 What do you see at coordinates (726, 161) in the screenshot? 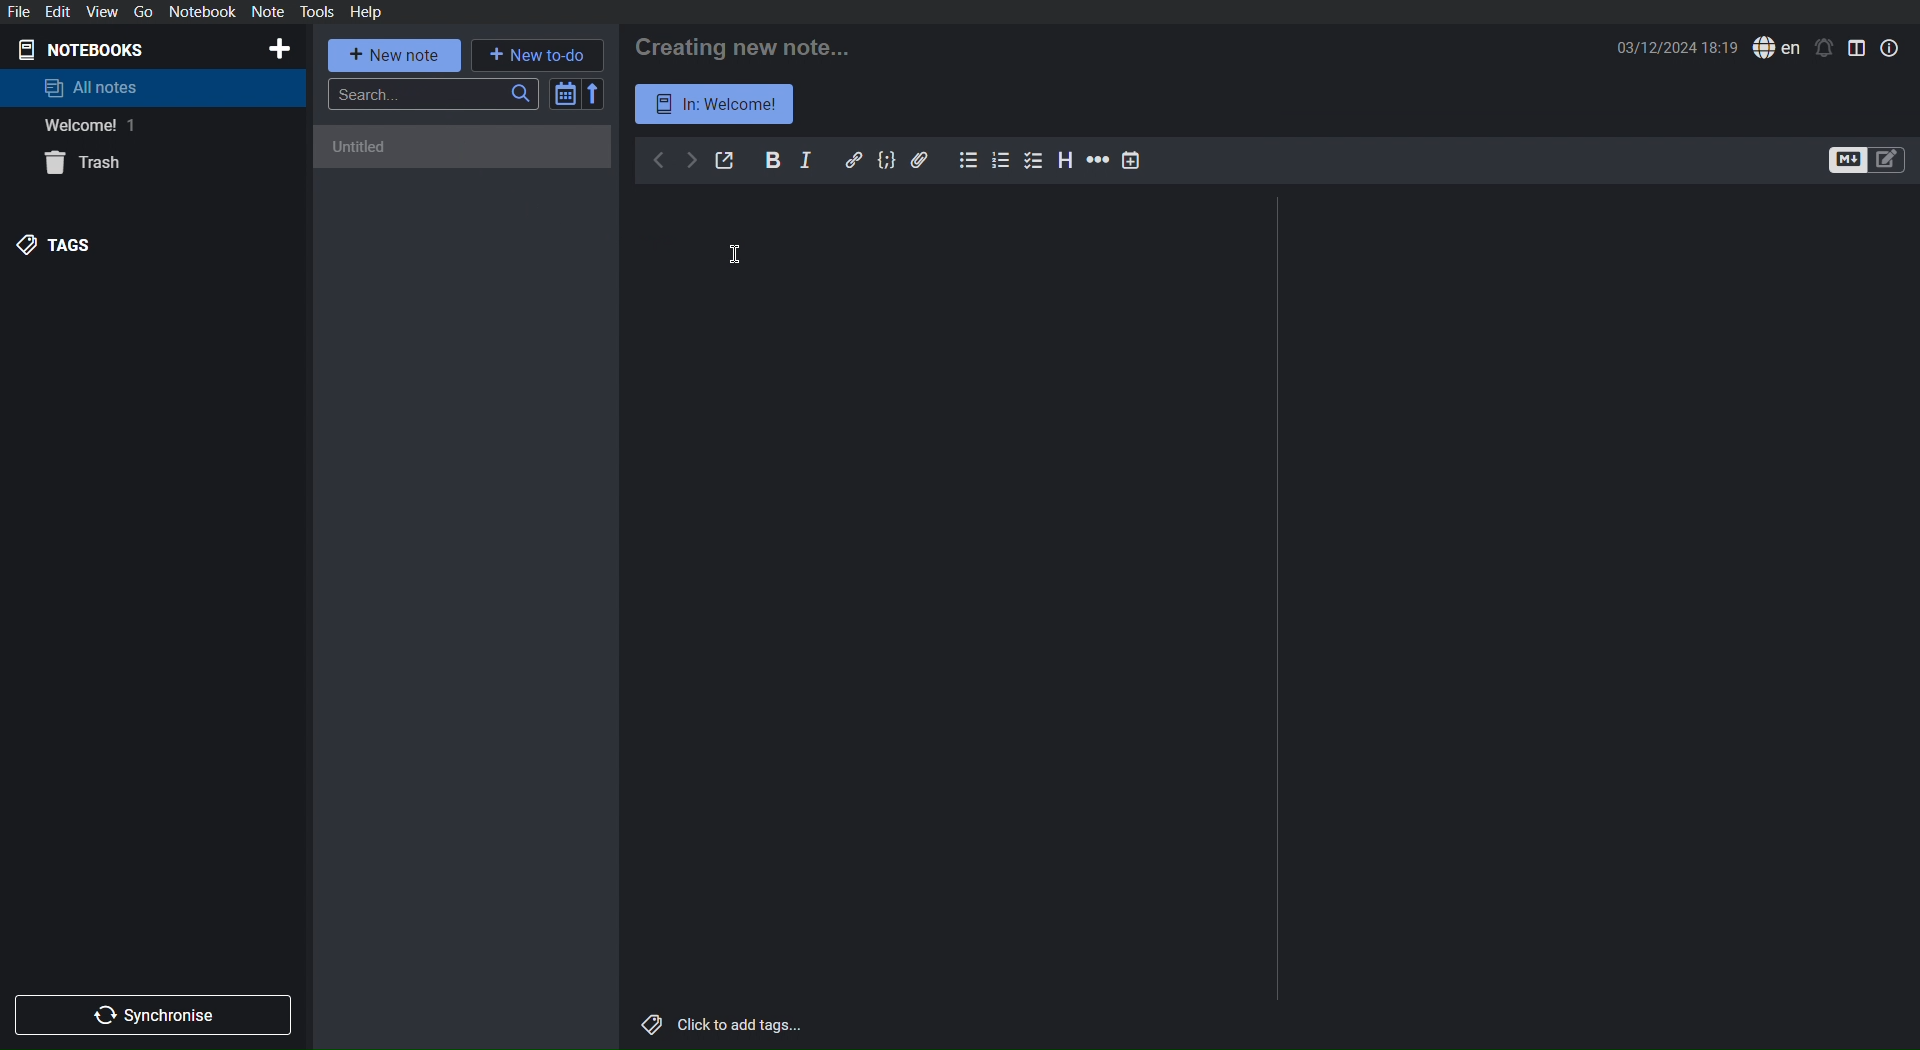
I see `Toggle external editing` at bounding box center [726, 161].